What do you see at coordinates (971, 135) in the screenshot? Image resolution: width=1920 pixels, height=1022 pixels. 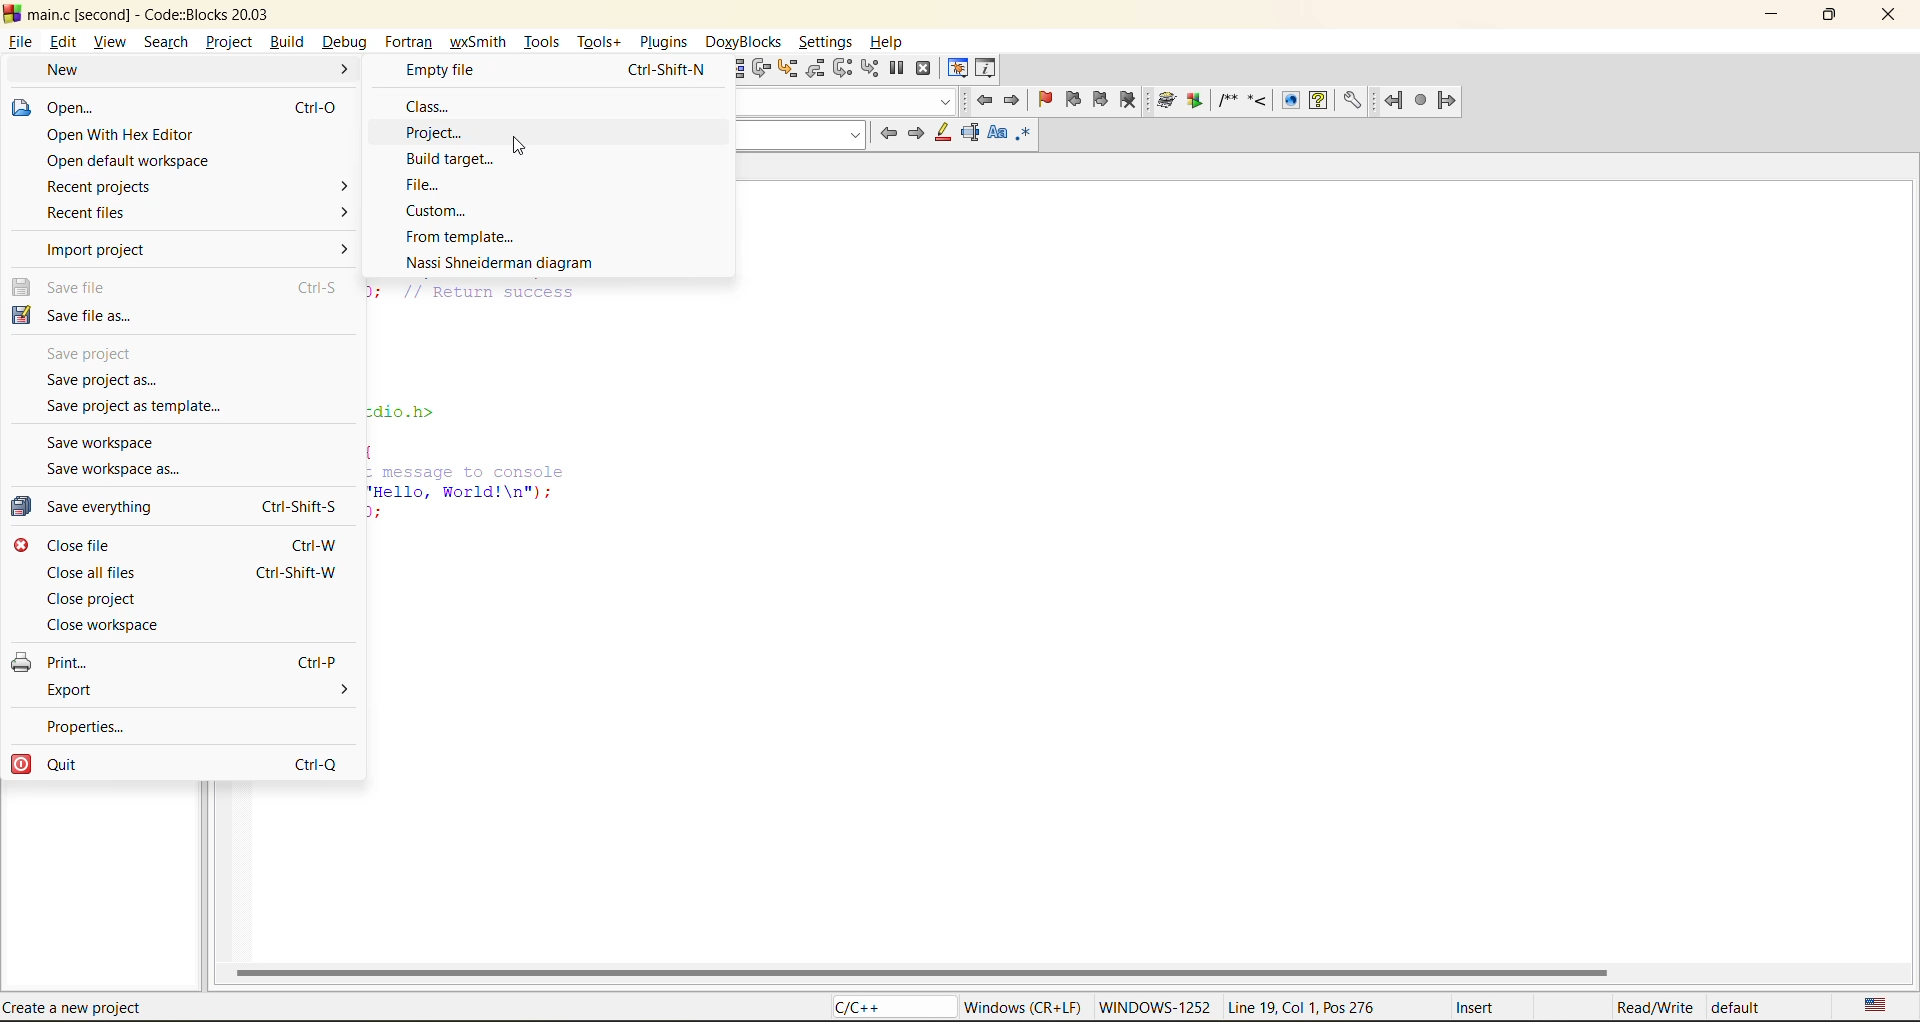 I see `selected text` at bounding box center [971, 135].